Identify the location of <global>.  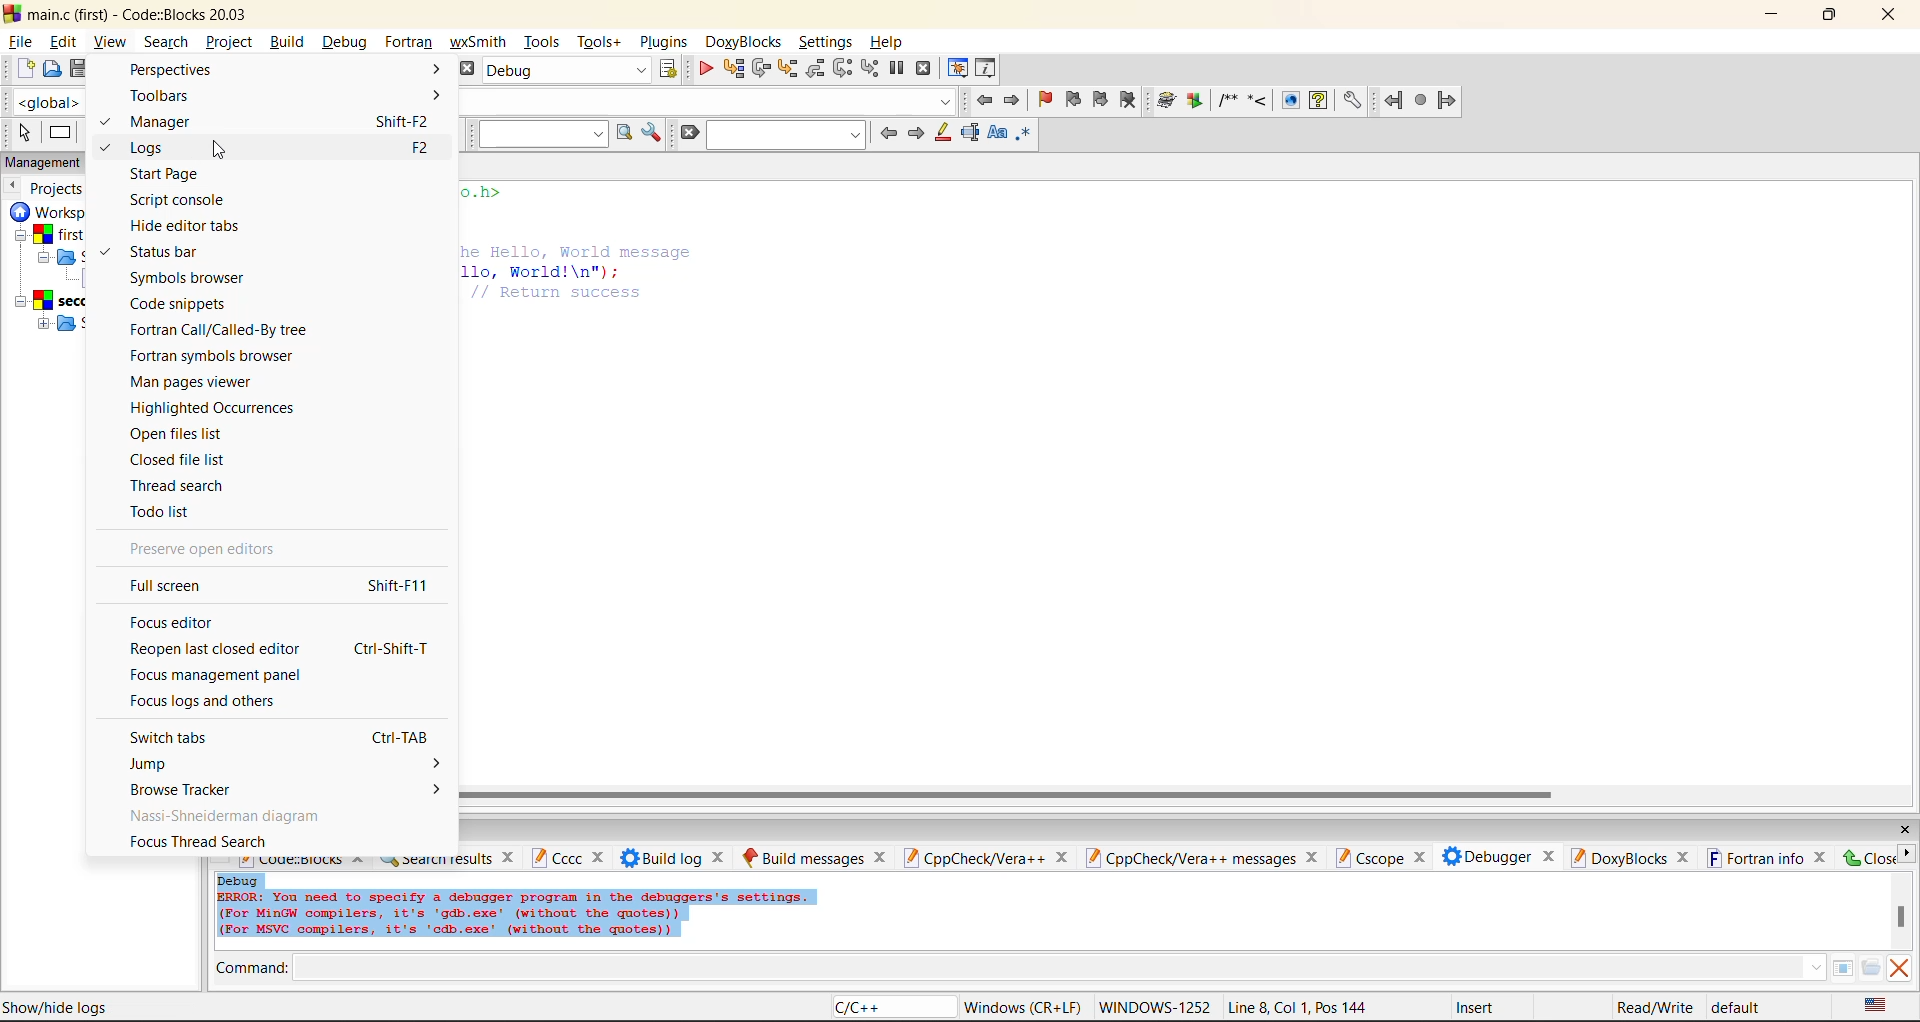
(41, 101).